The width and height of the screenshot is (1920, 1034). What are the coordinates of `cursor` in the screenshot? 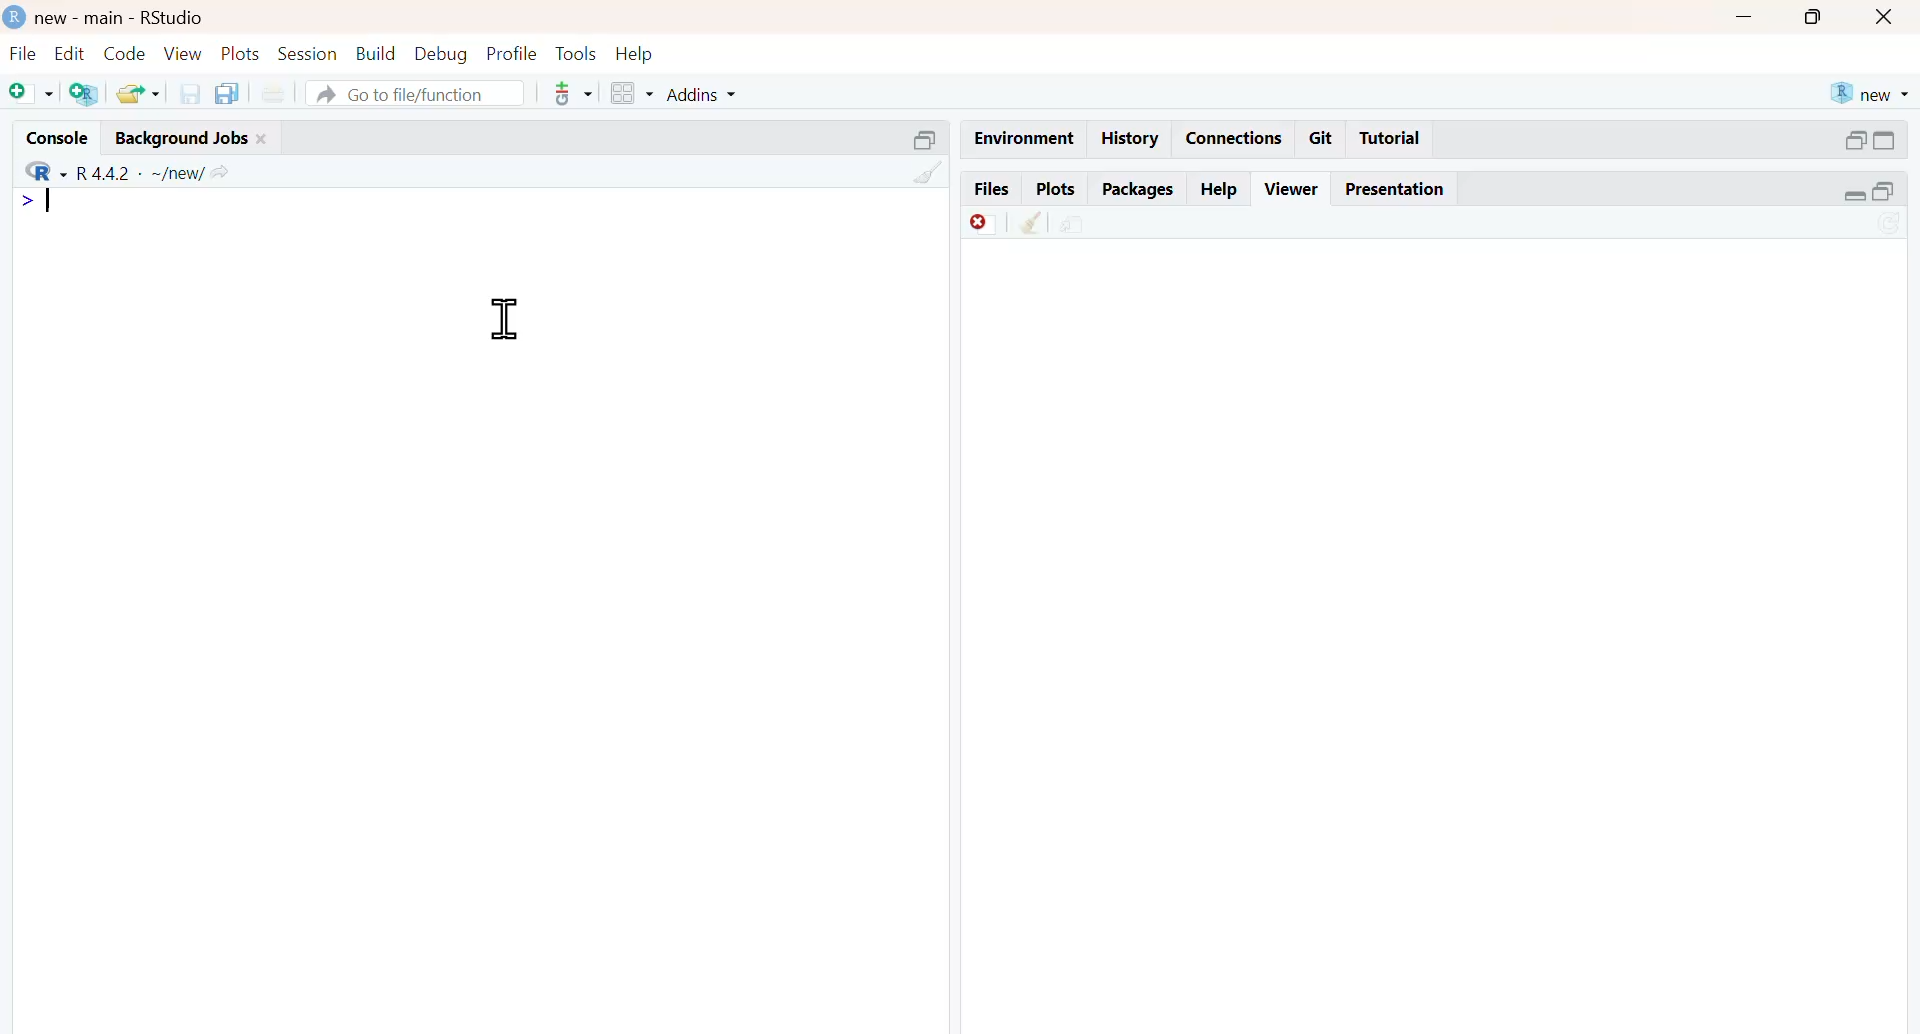 It's located at (506, 319).